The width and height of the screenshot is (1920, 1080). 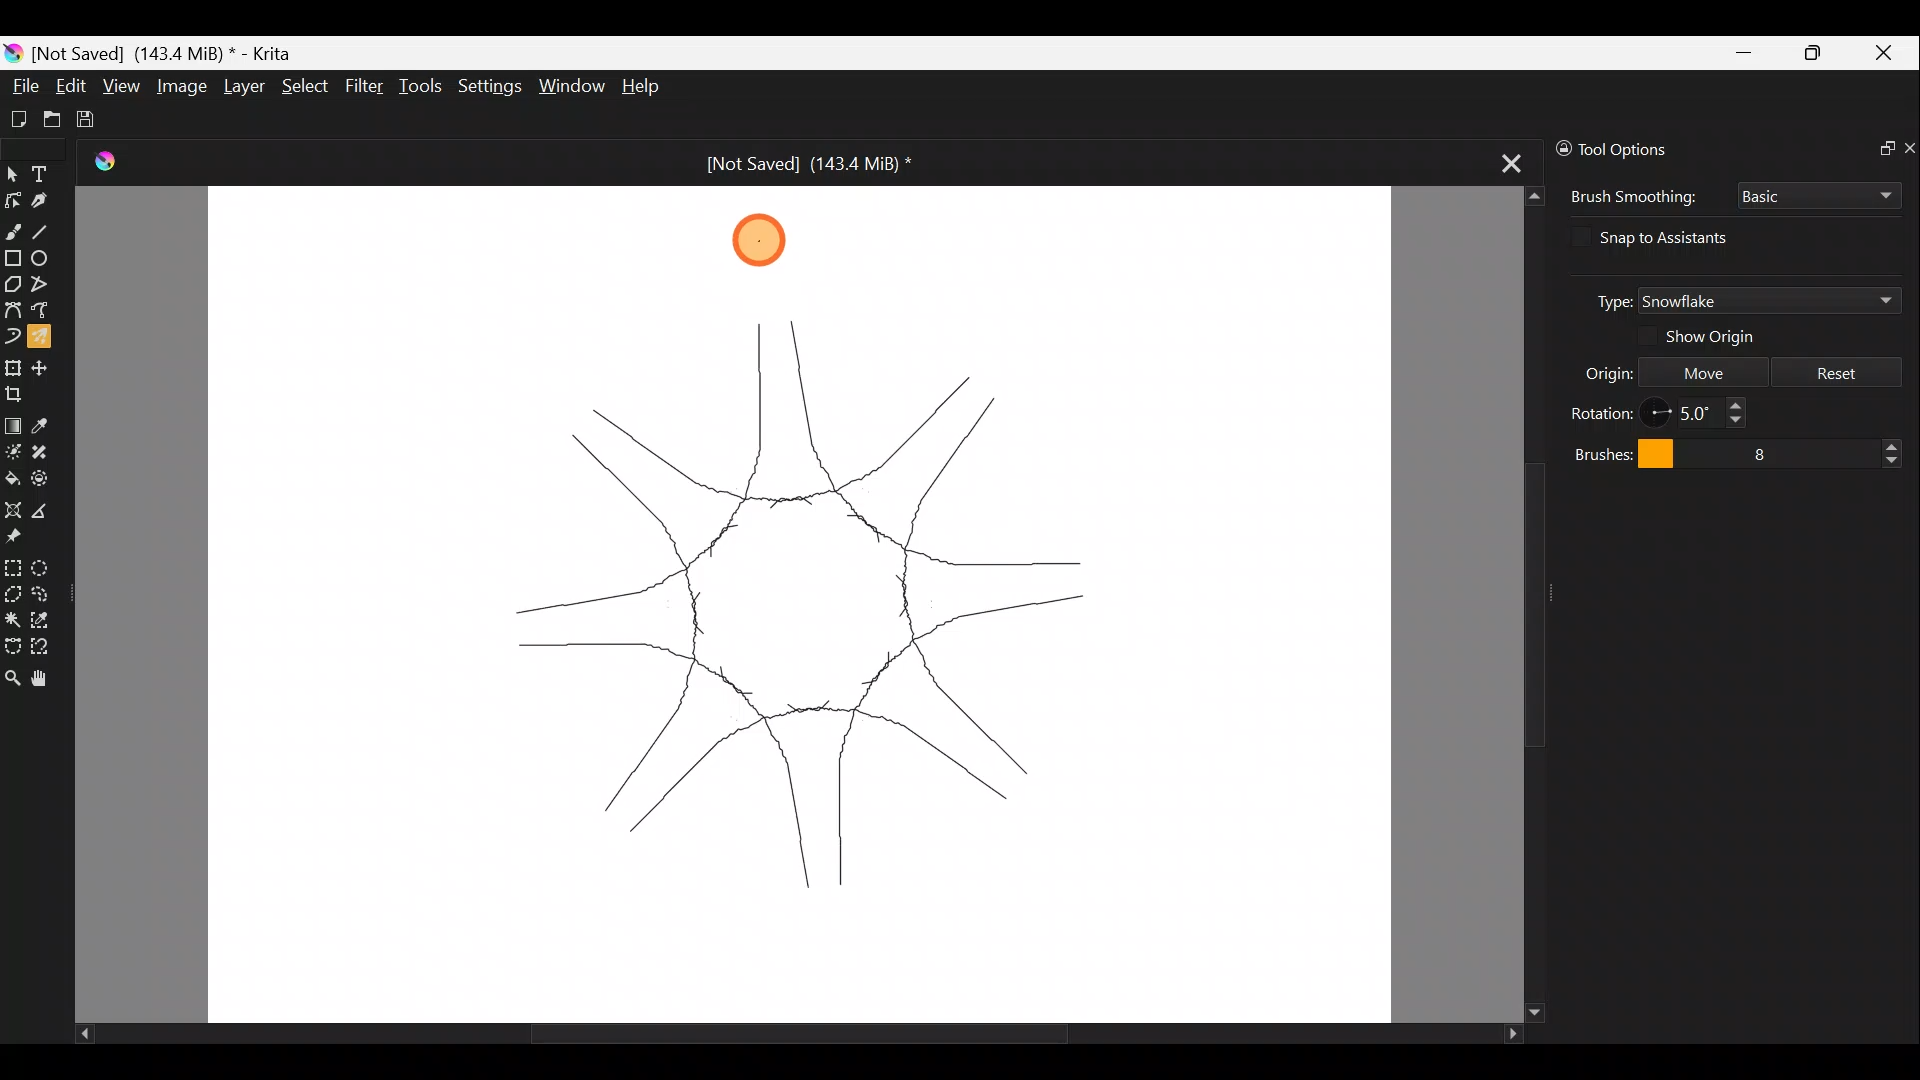 I want to click on Show origin, so click(x=1724, y=337).